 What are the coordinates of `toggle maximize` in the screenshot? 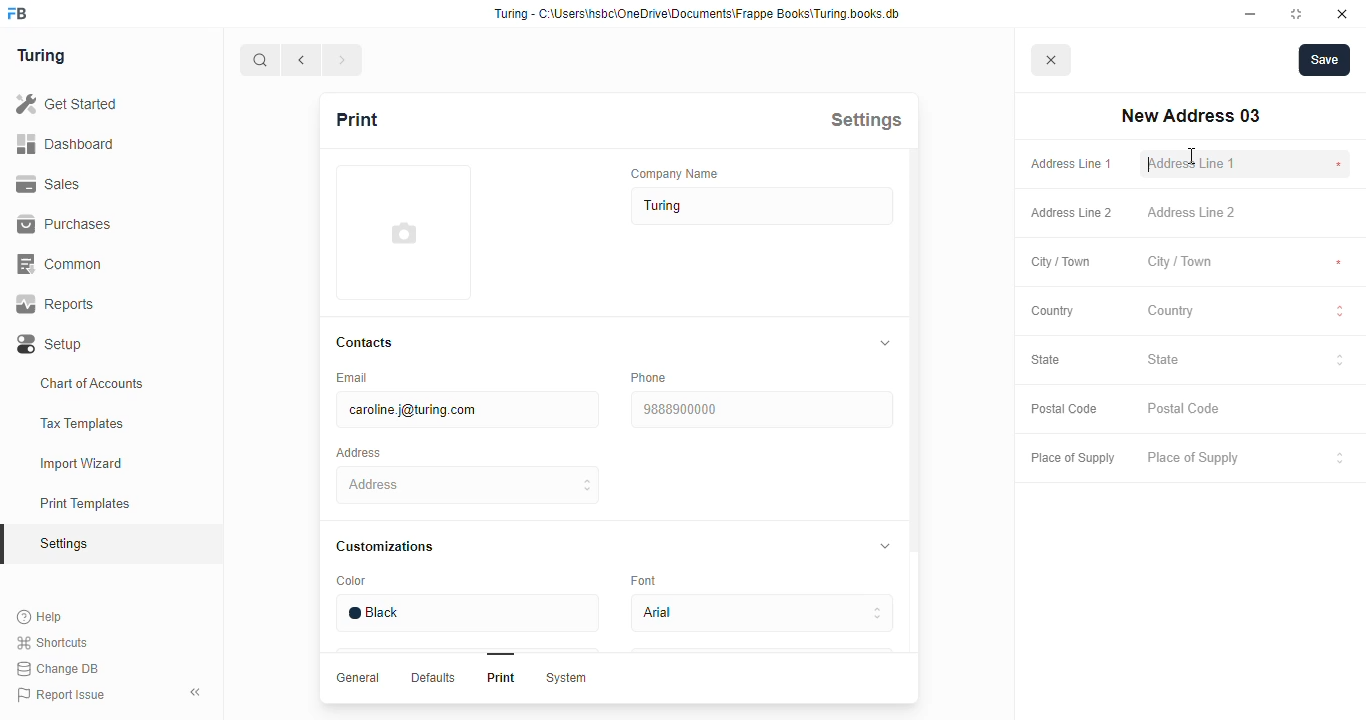 It's located at (1295, 13).